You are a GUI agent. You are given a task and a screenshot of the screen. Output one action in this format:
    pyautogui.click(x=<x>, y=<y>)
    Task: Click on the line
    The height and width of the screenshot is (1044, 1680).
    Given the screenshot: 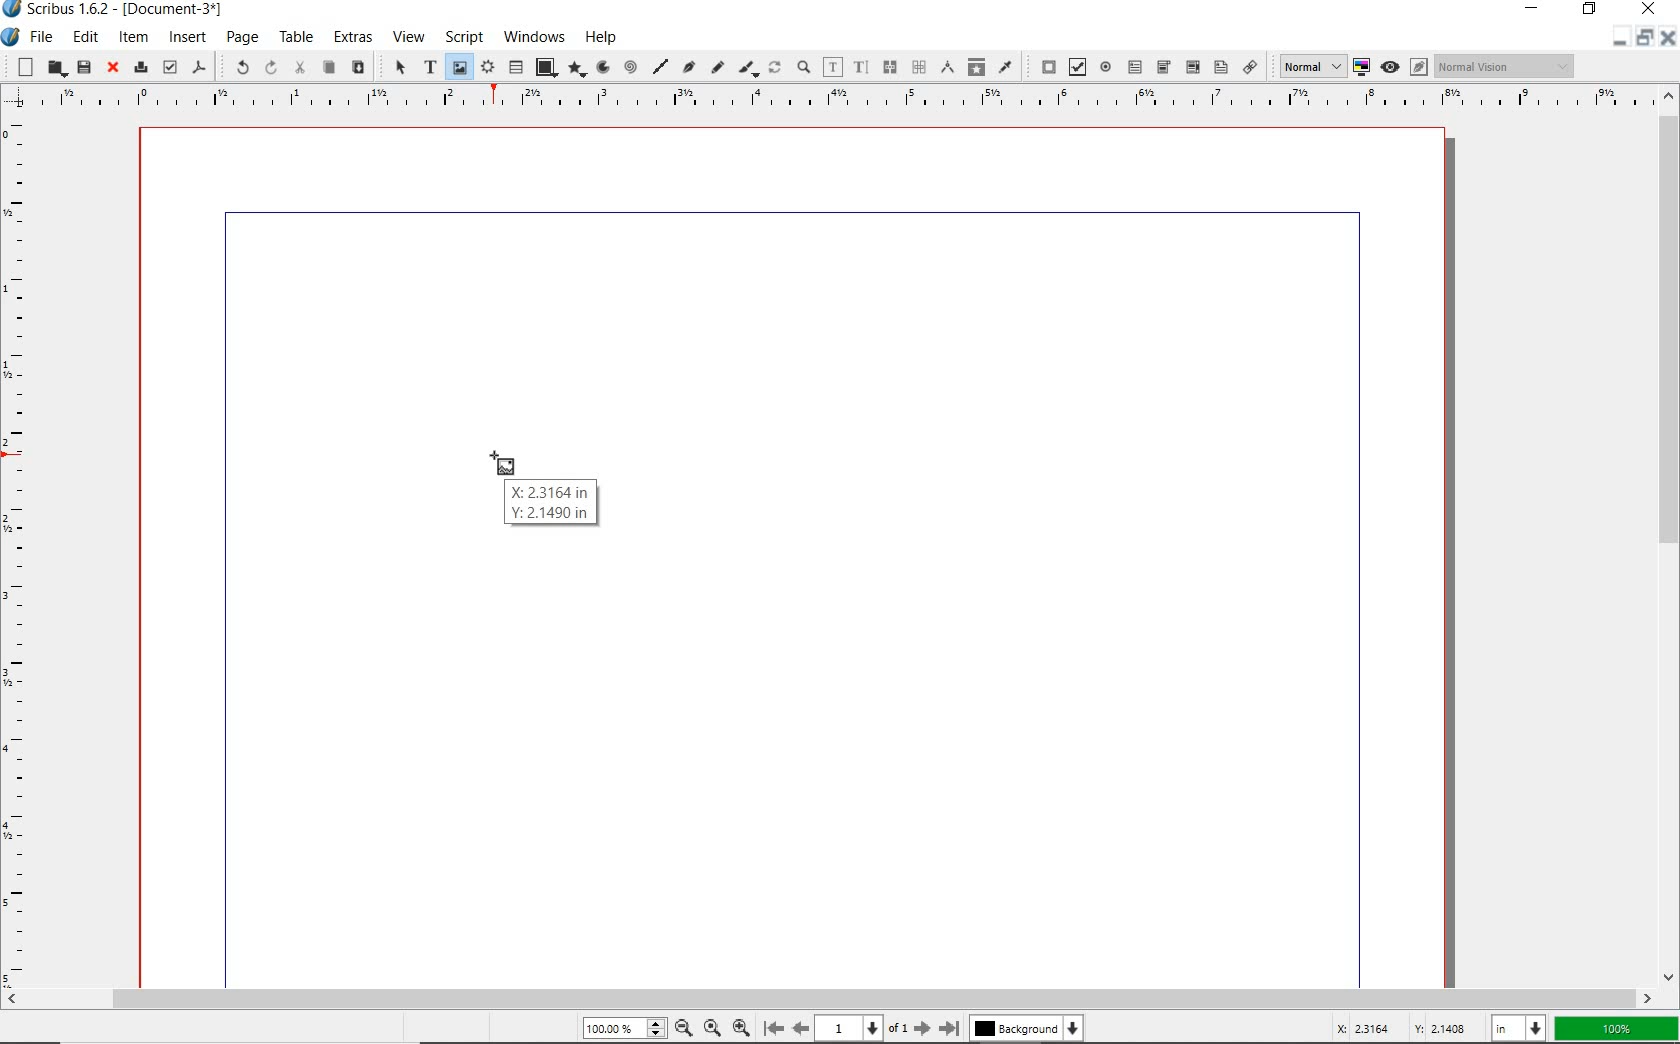 What is the action you would take?
    pyautogui.click(x=660, y=66)
    